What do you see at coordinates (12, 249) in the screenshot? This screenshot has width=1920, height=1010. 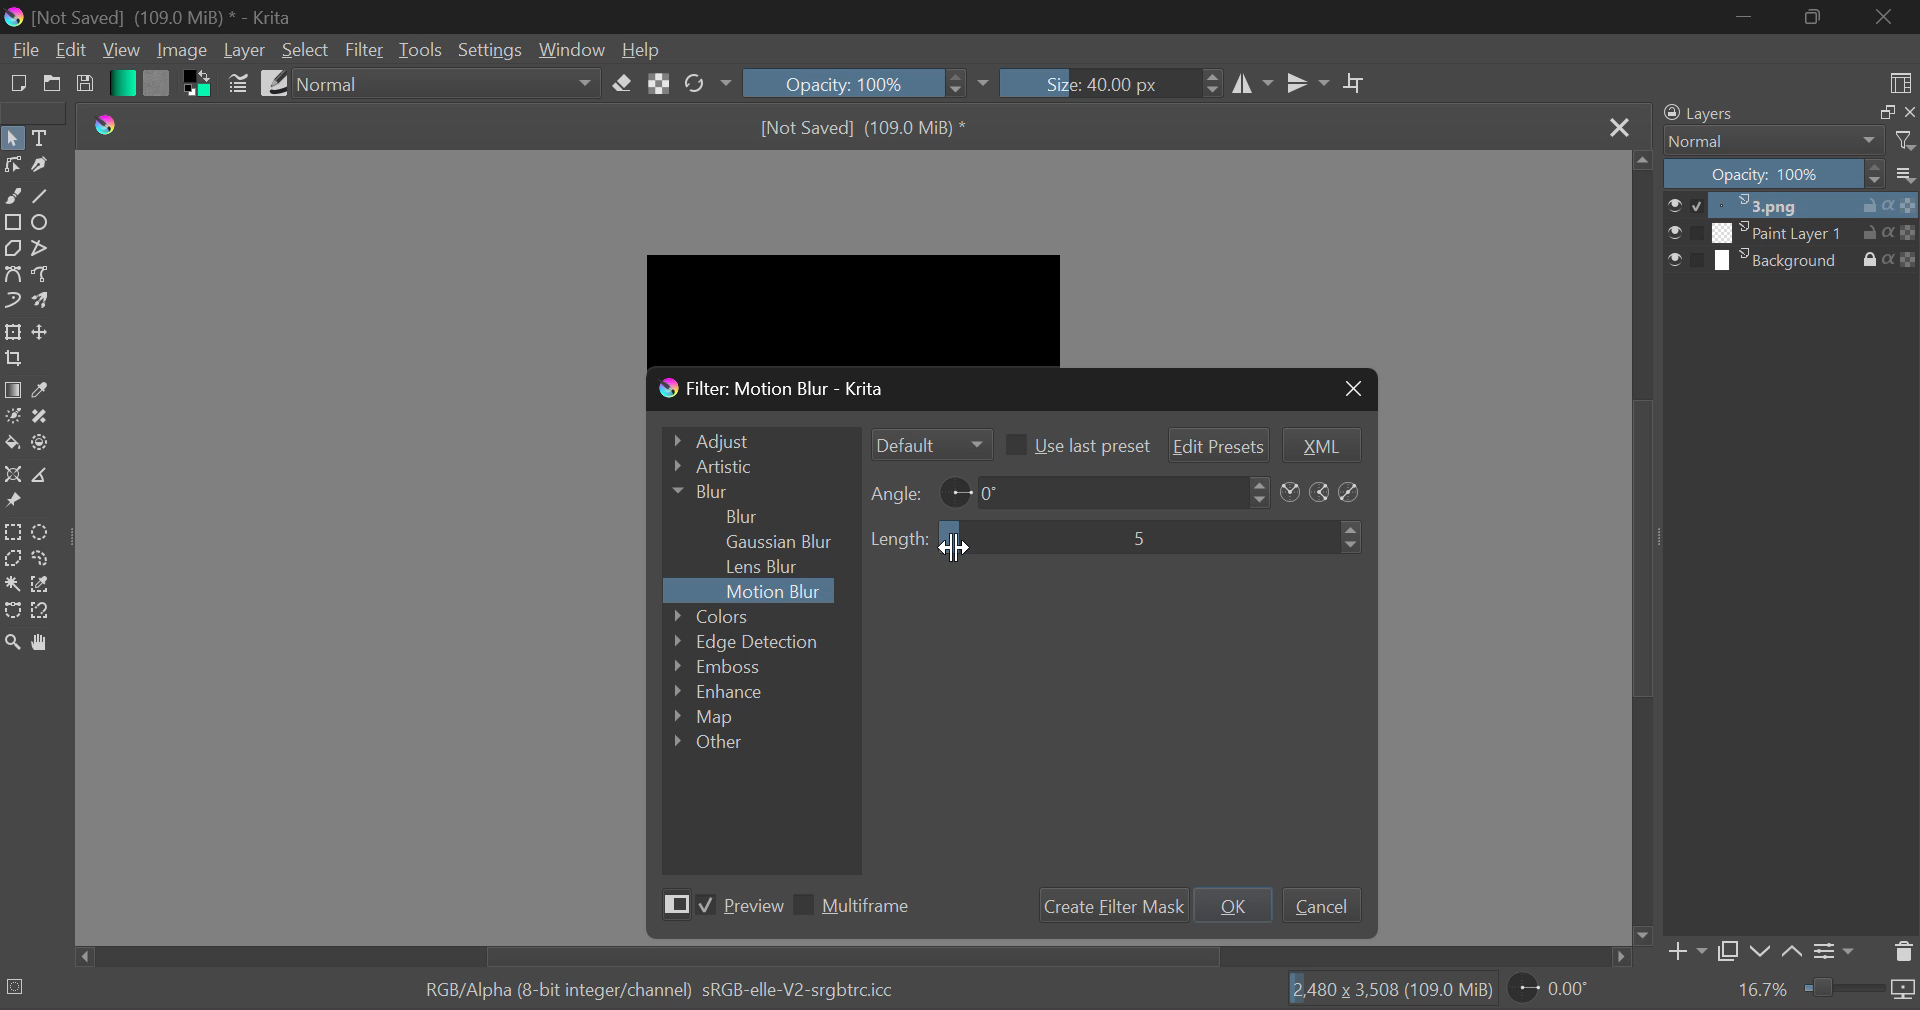 I see `Polygons` at bounding box center [12, 249].